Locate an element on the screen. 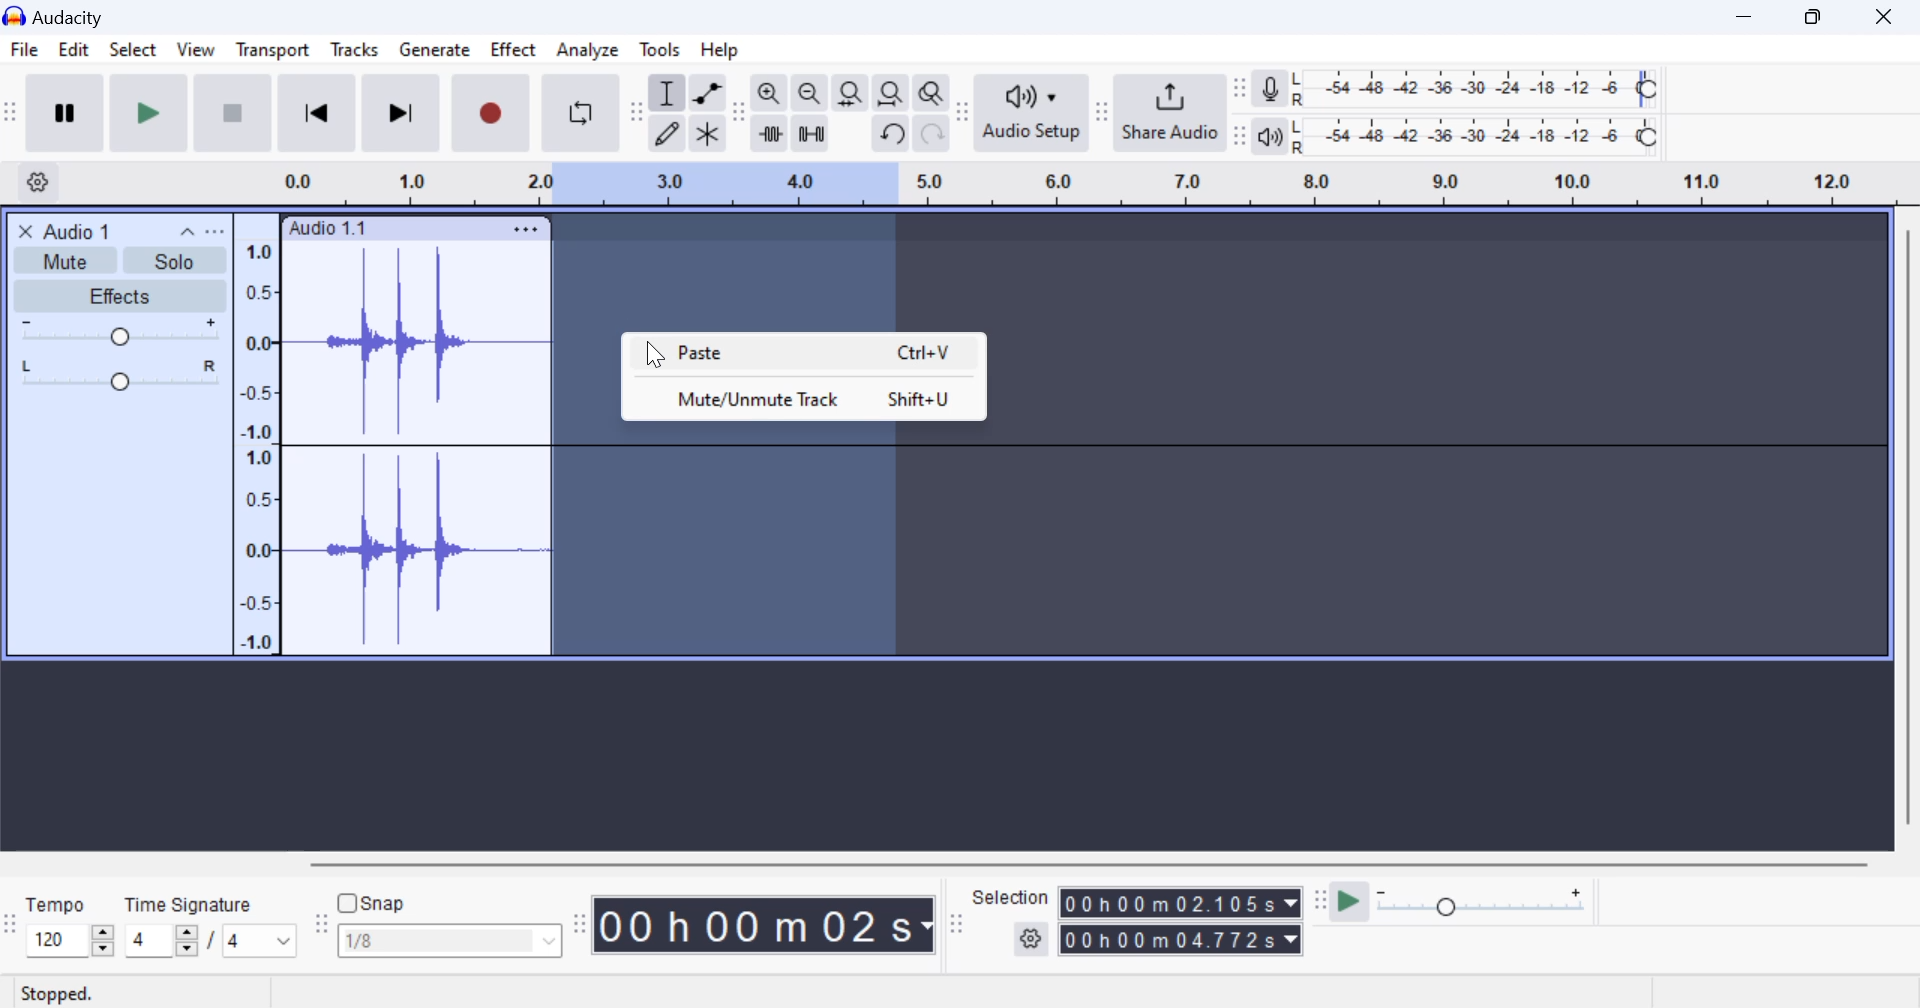  Skip To End is located at coordinates (398, 117).